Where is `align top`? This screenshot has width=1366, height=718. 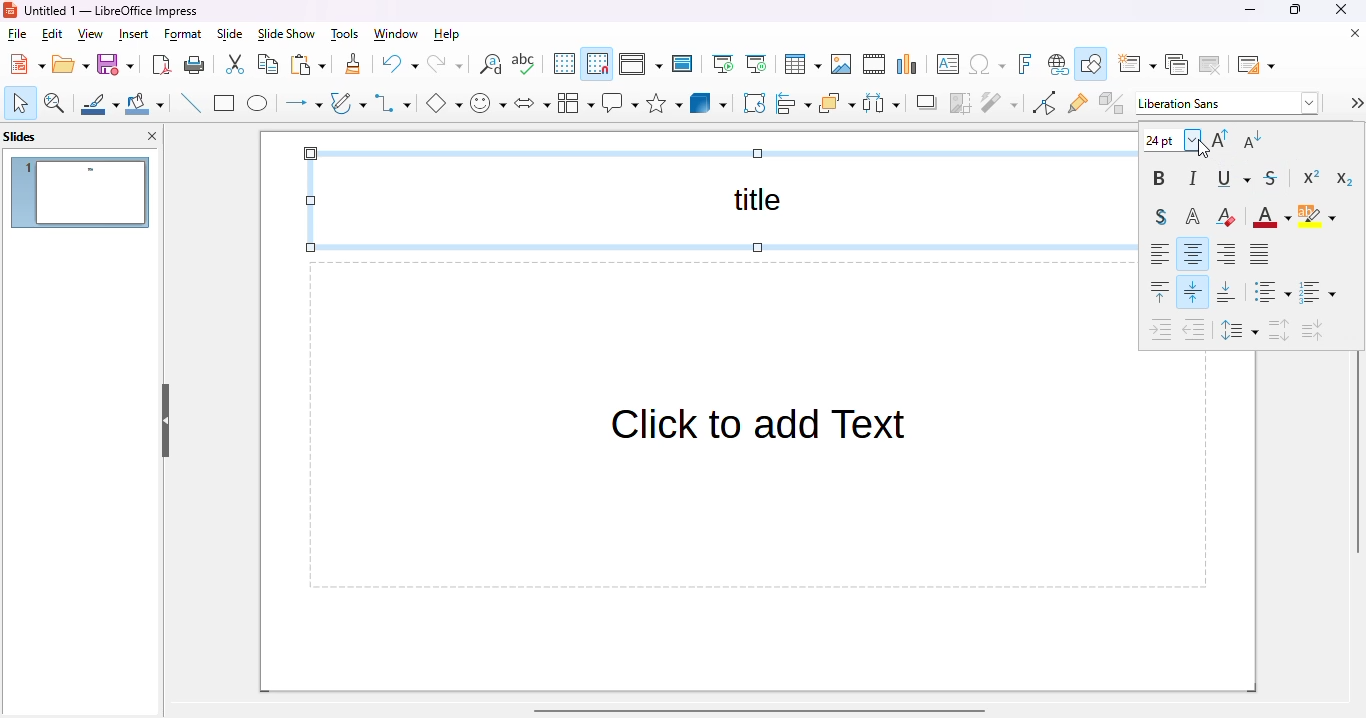 align top is located at coordinates (1159, 292).